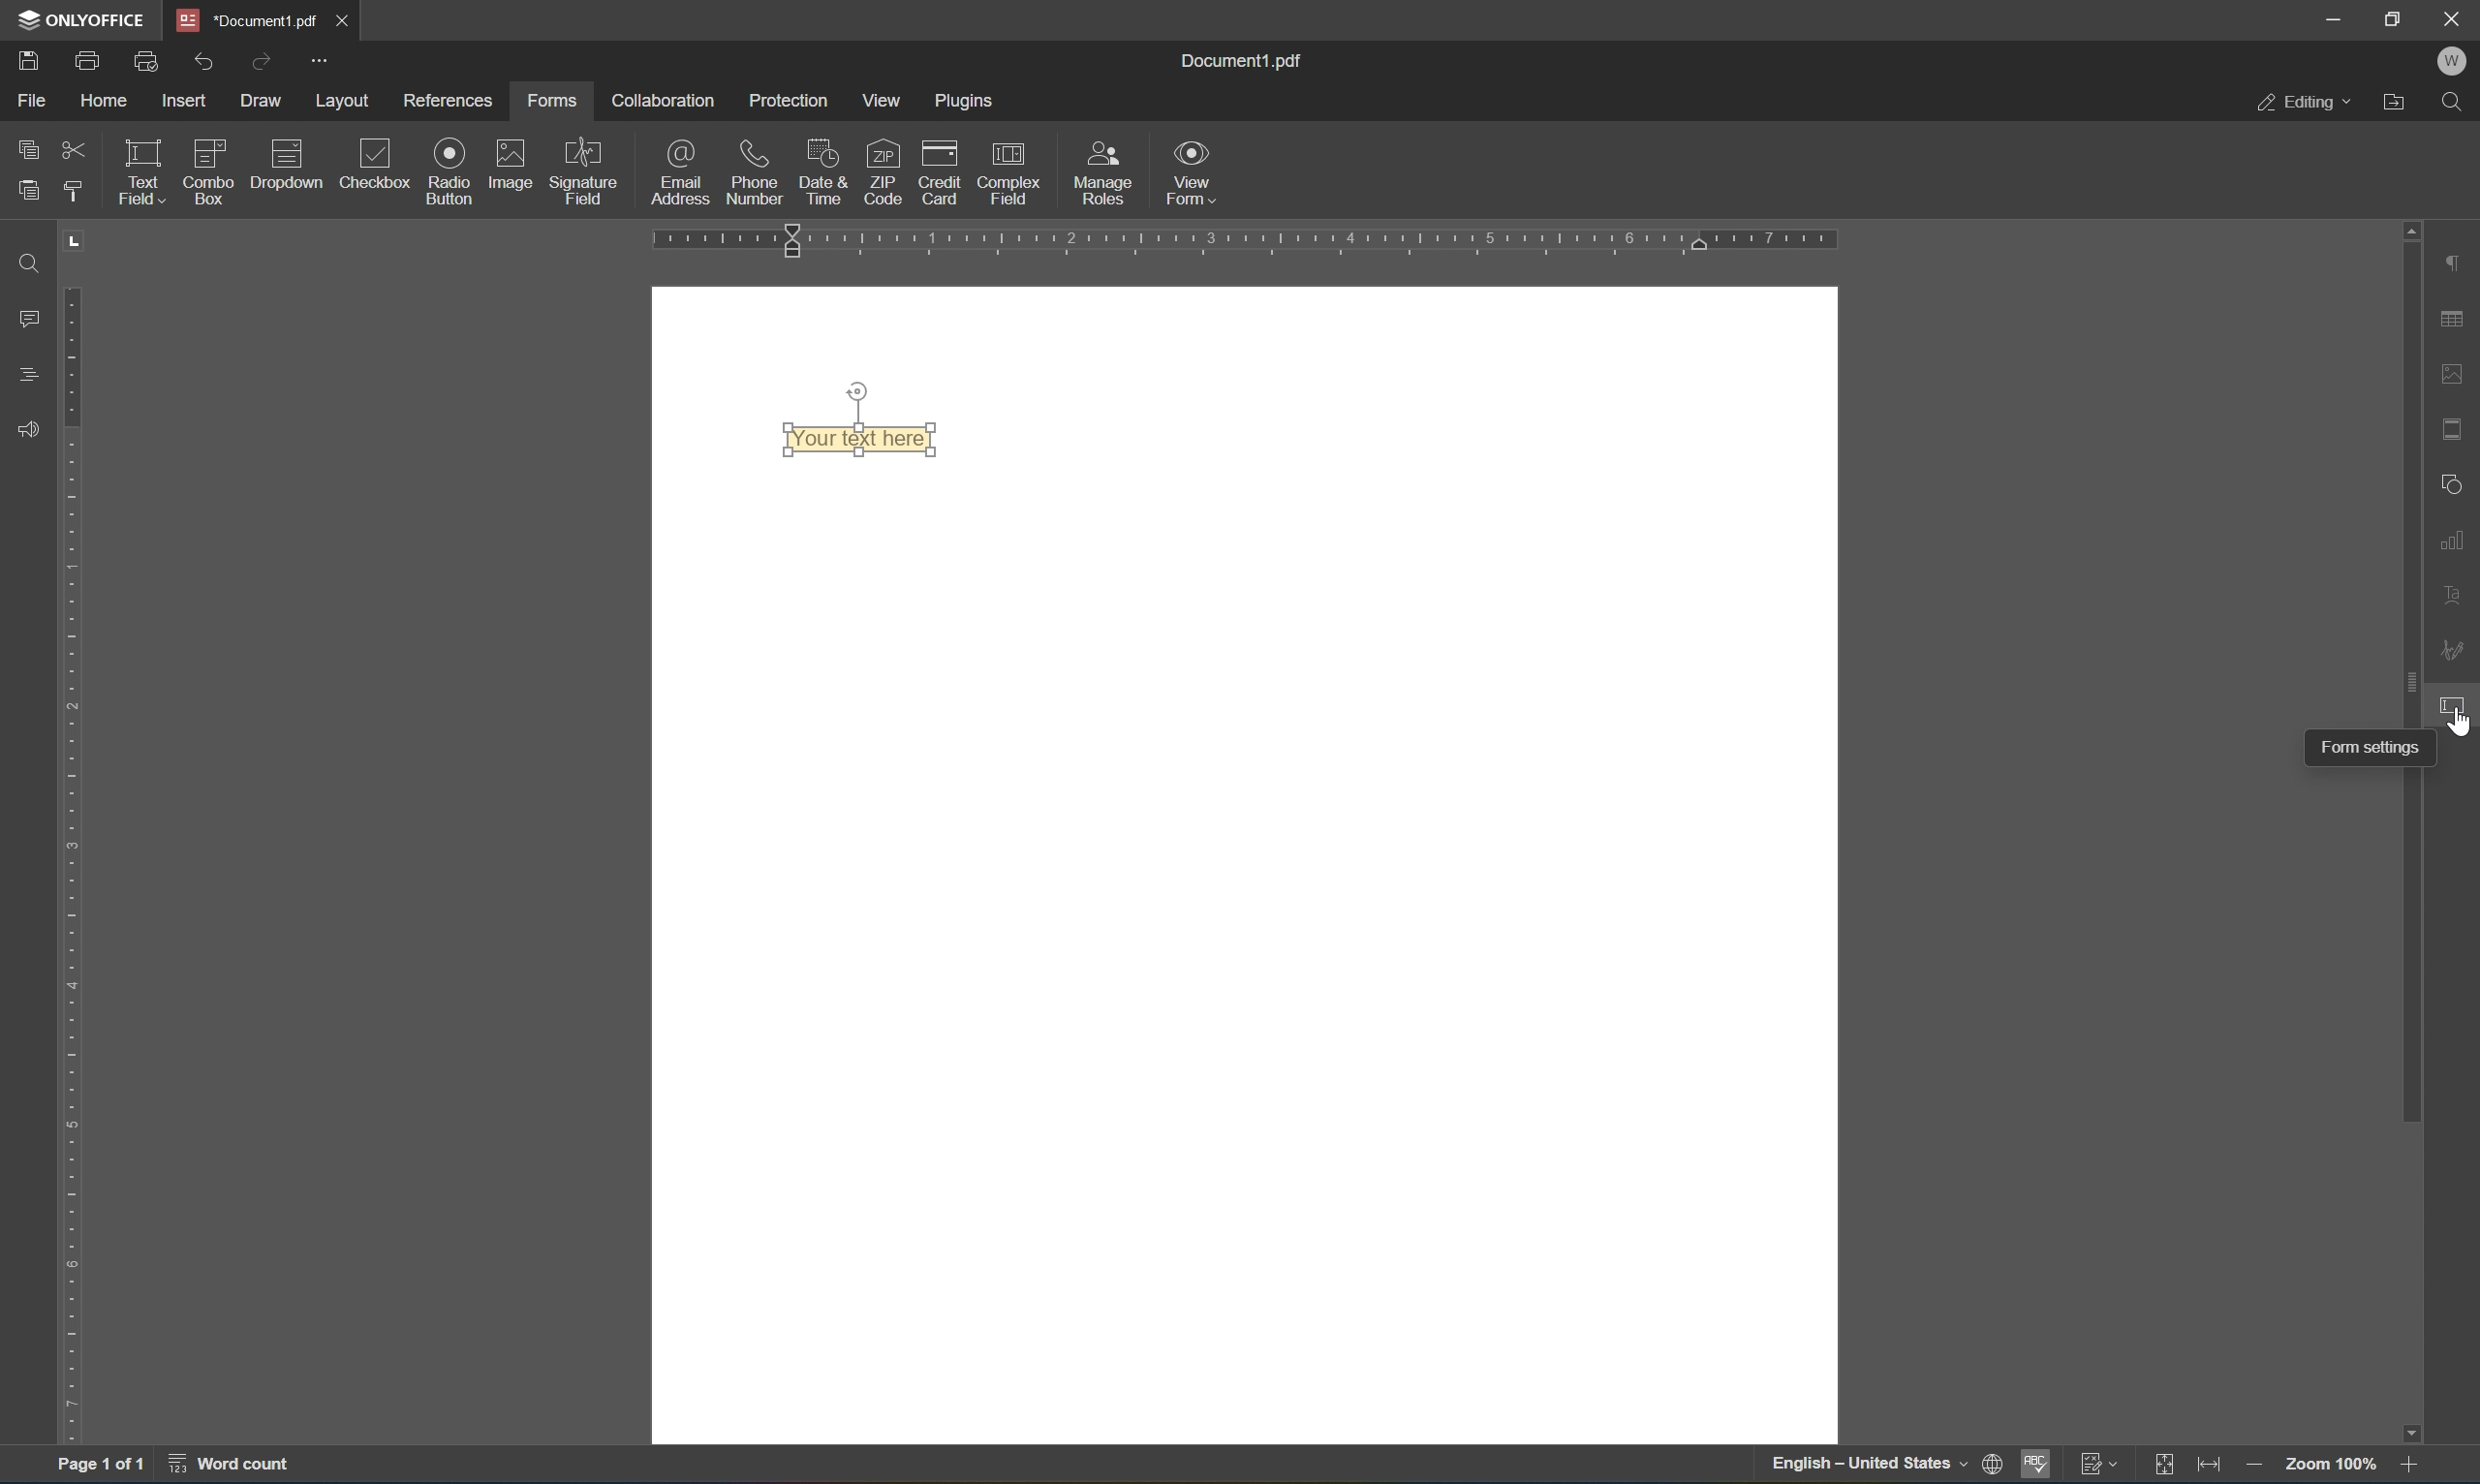  Describe the element at coordinates (2415, 229) in the screenshot. I see `scroll up` at that location.